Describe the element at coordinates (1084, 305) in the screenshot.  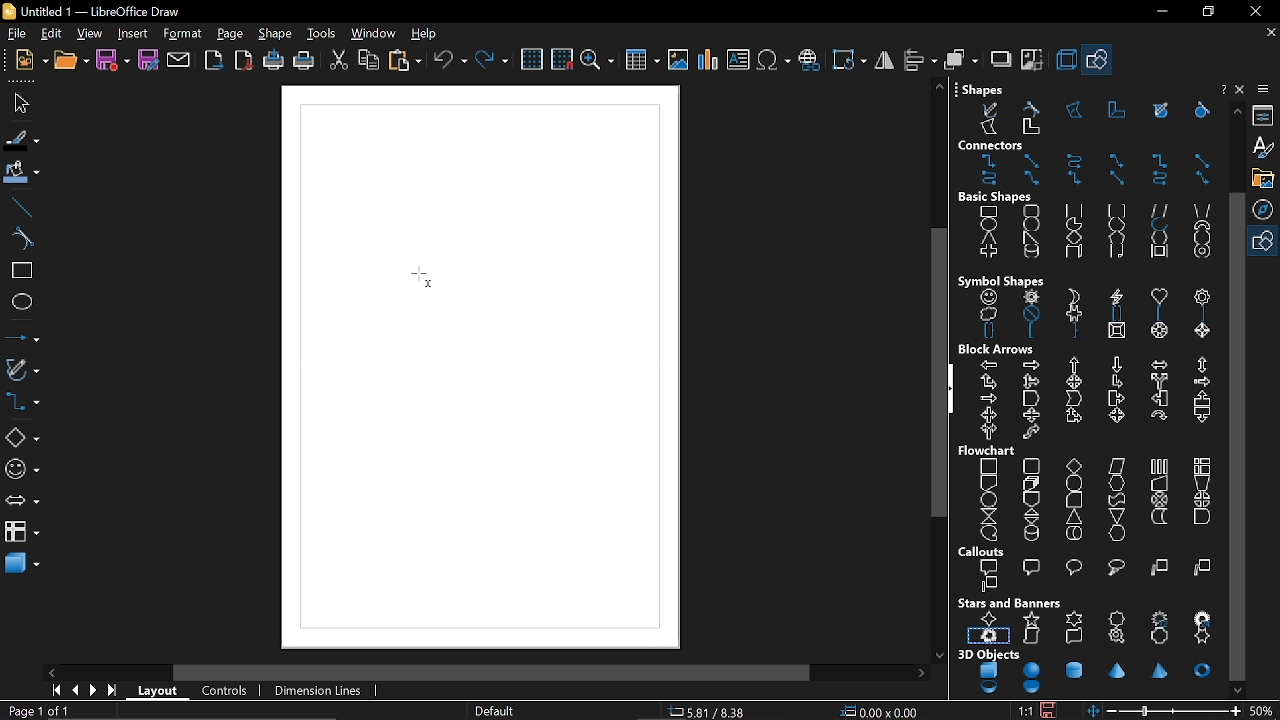
I see `Symbol shapes` at that location.